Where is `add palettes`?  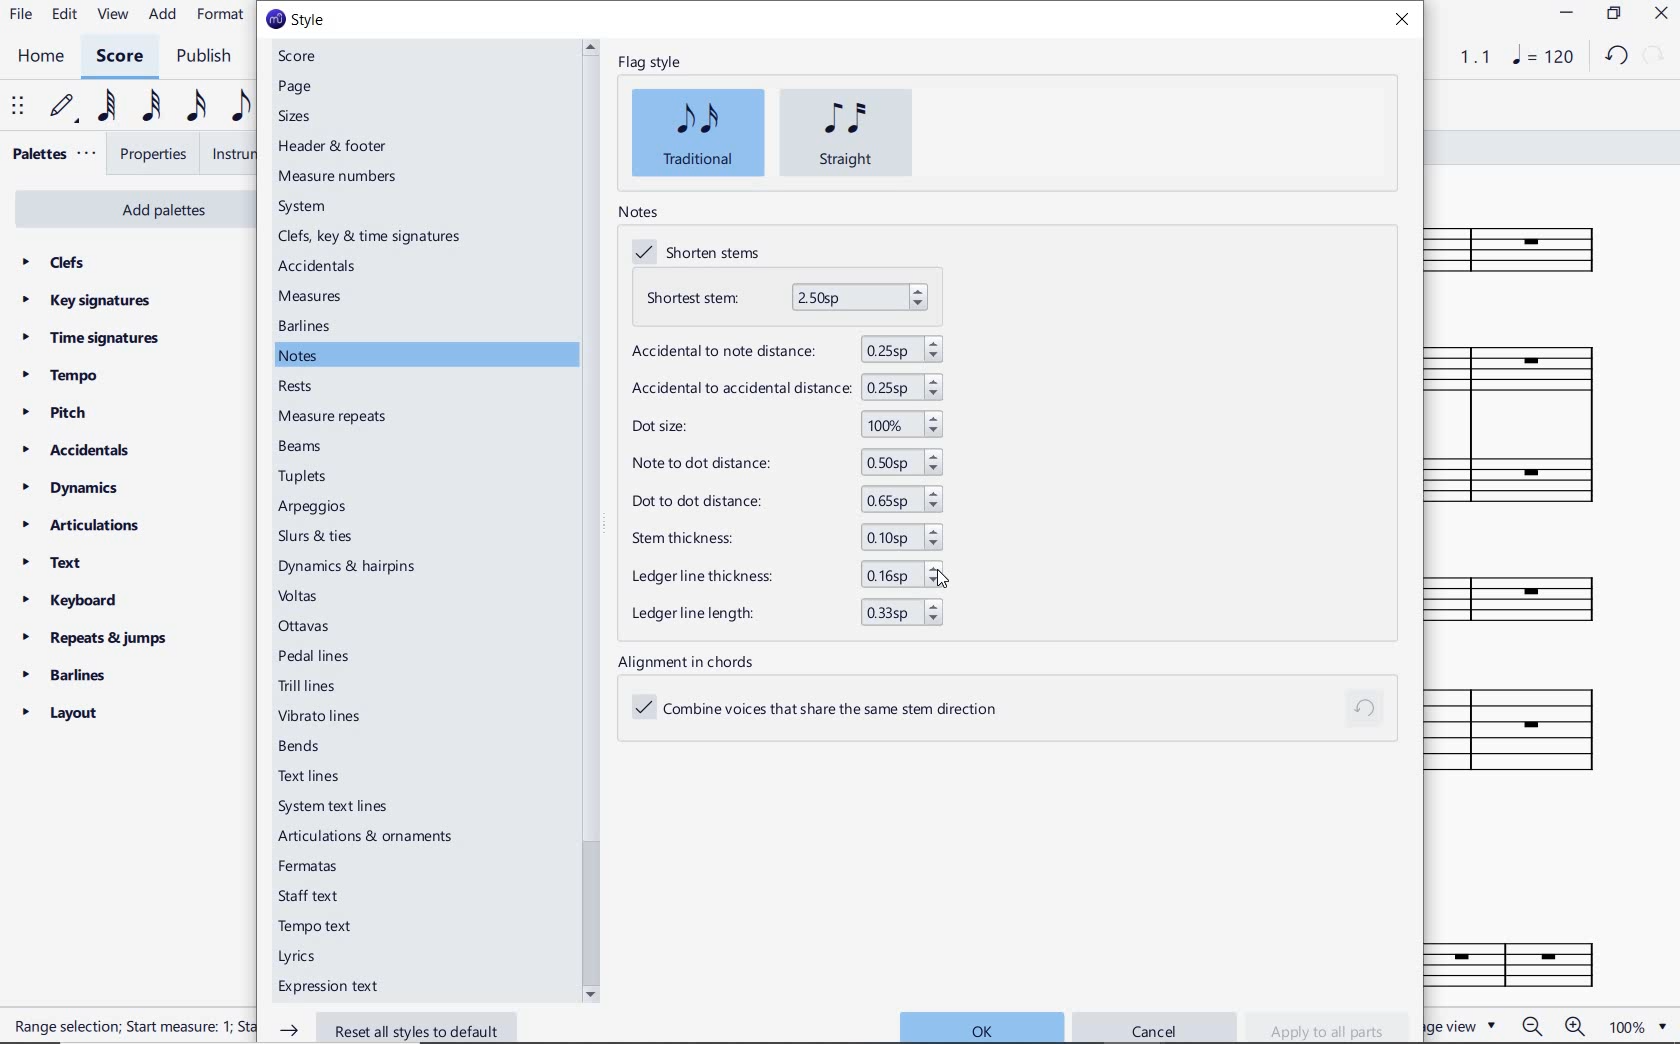
add palettes is located at coordinates (129, 207).